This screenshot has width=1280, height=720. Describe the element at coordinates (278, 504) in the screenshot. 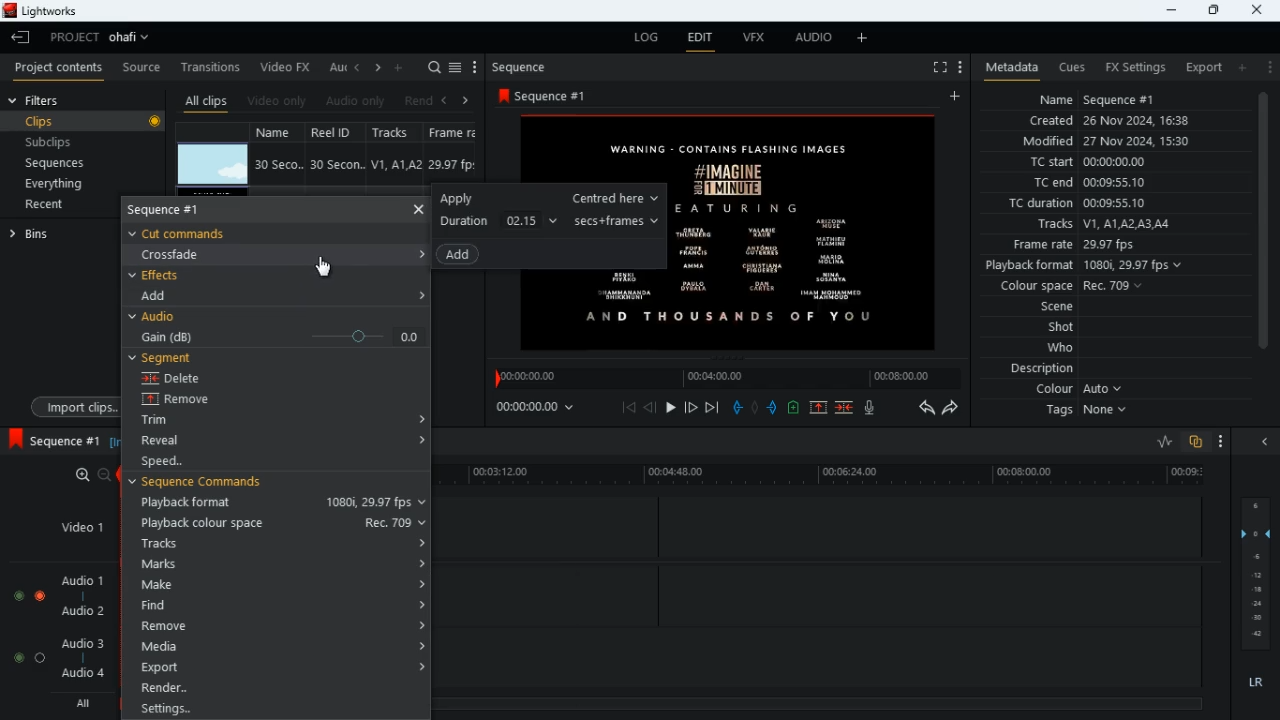

I see `playback format` at that location.